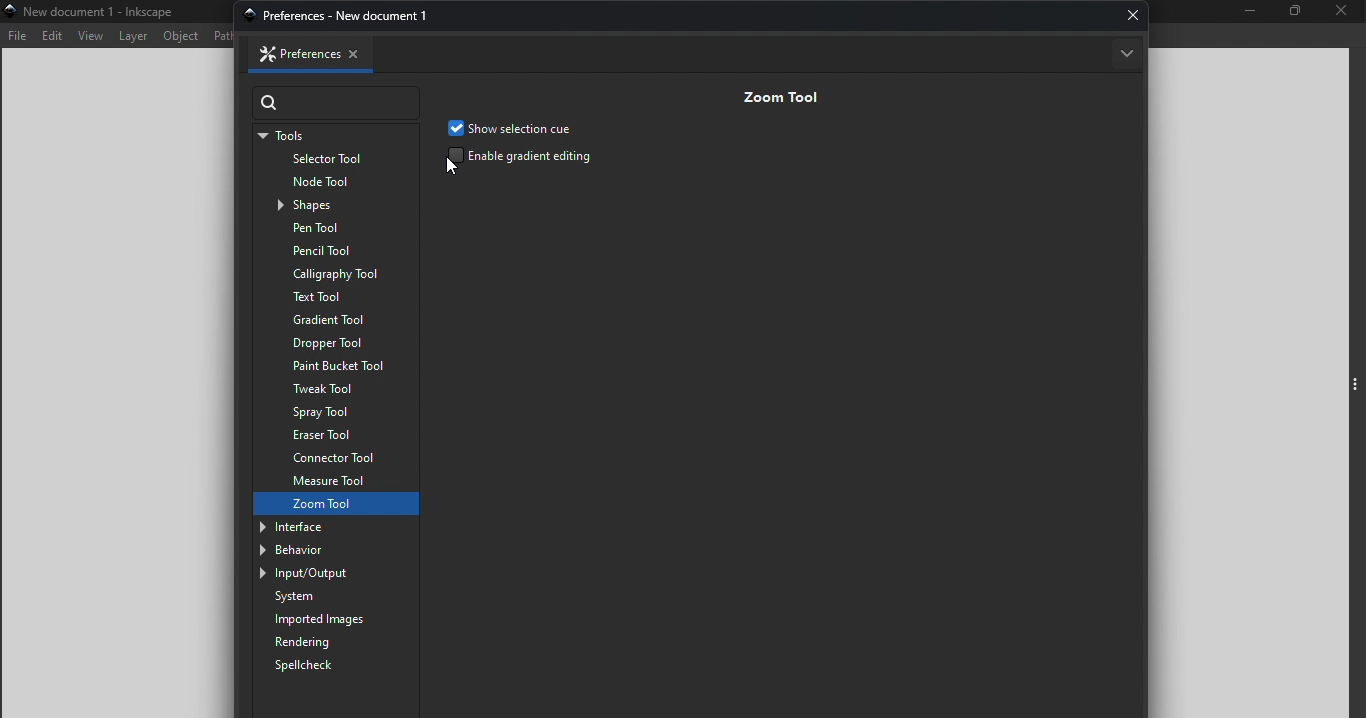 Image resolution: width=1366 pixels, height=718 pixels. Describe the element at coordinates (326, 250) in the screenshot. I see `Pencil tool` at that location.